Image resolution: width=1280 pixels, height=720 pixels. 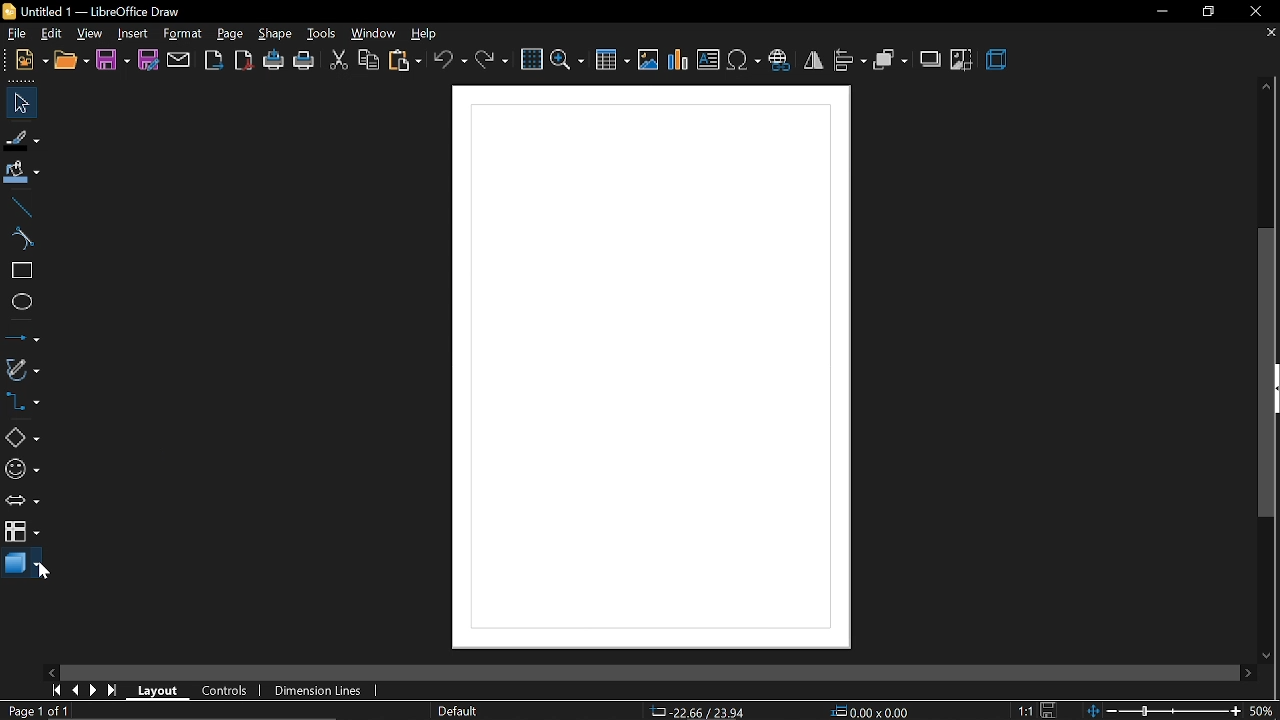 I want to click on grid, so click(x=531, y=58).